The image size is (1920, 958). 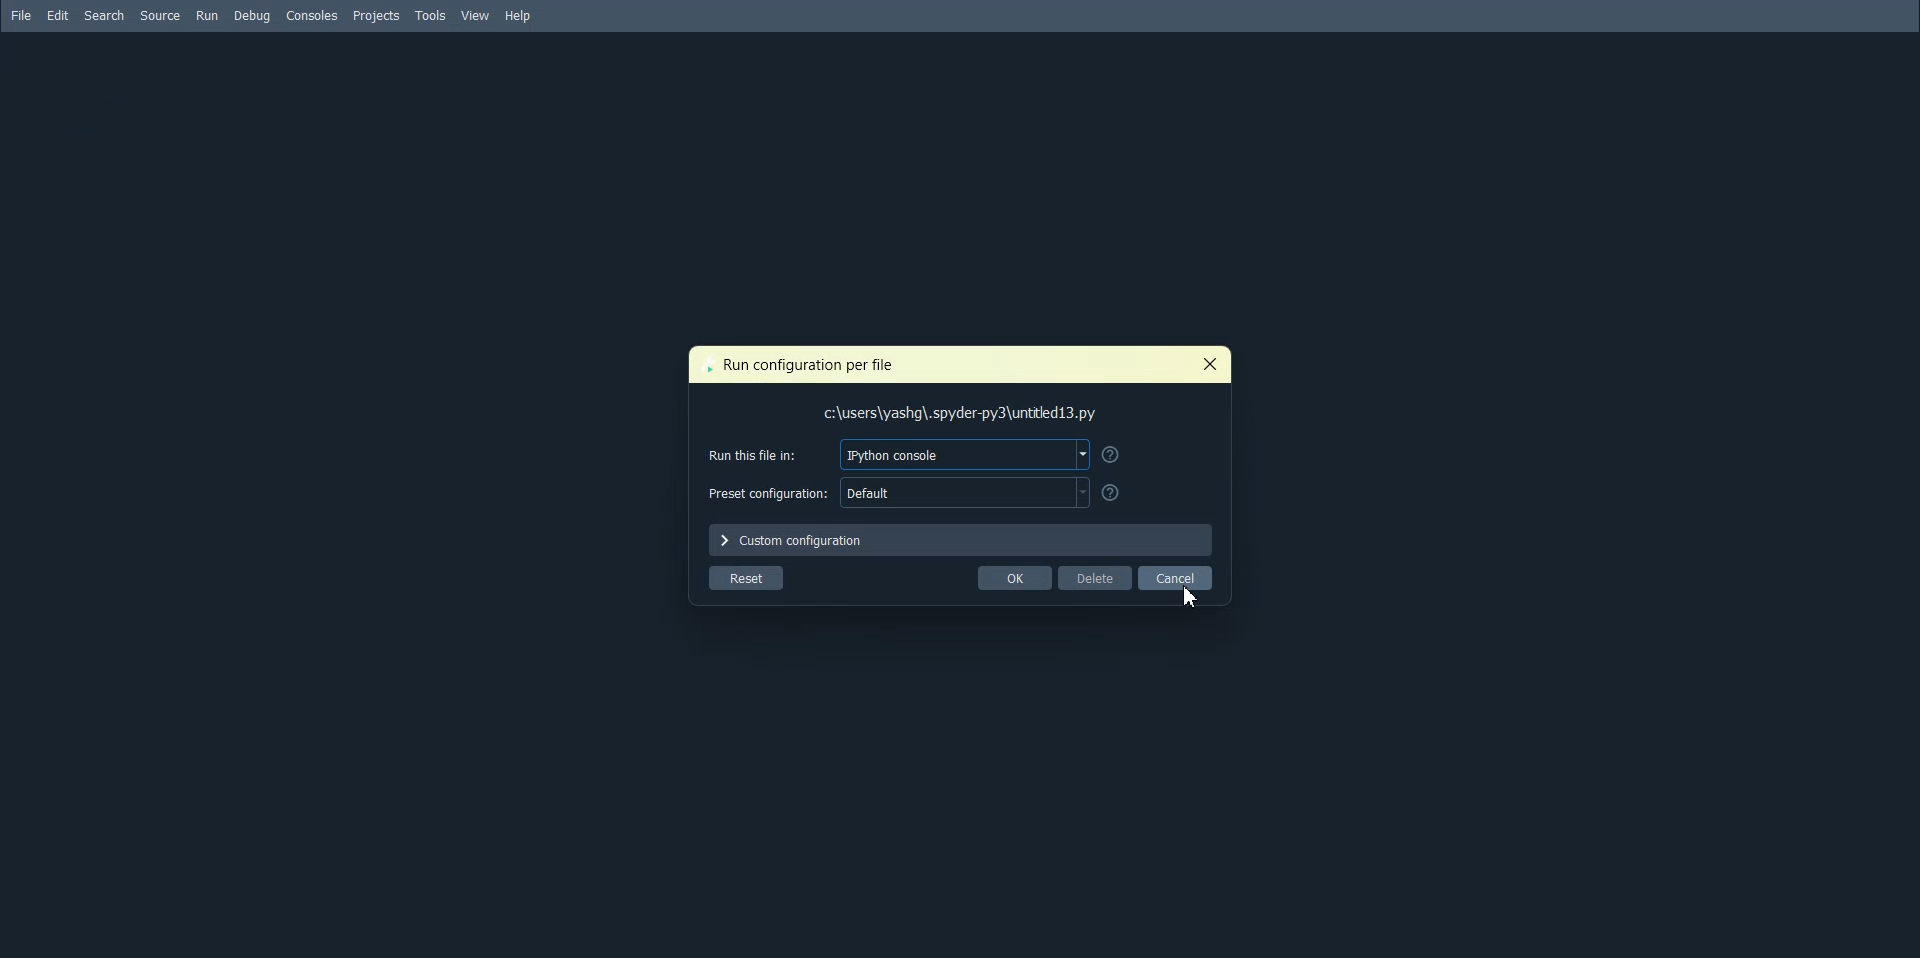 I want to click on Delete, so click(x=1095, y=577).